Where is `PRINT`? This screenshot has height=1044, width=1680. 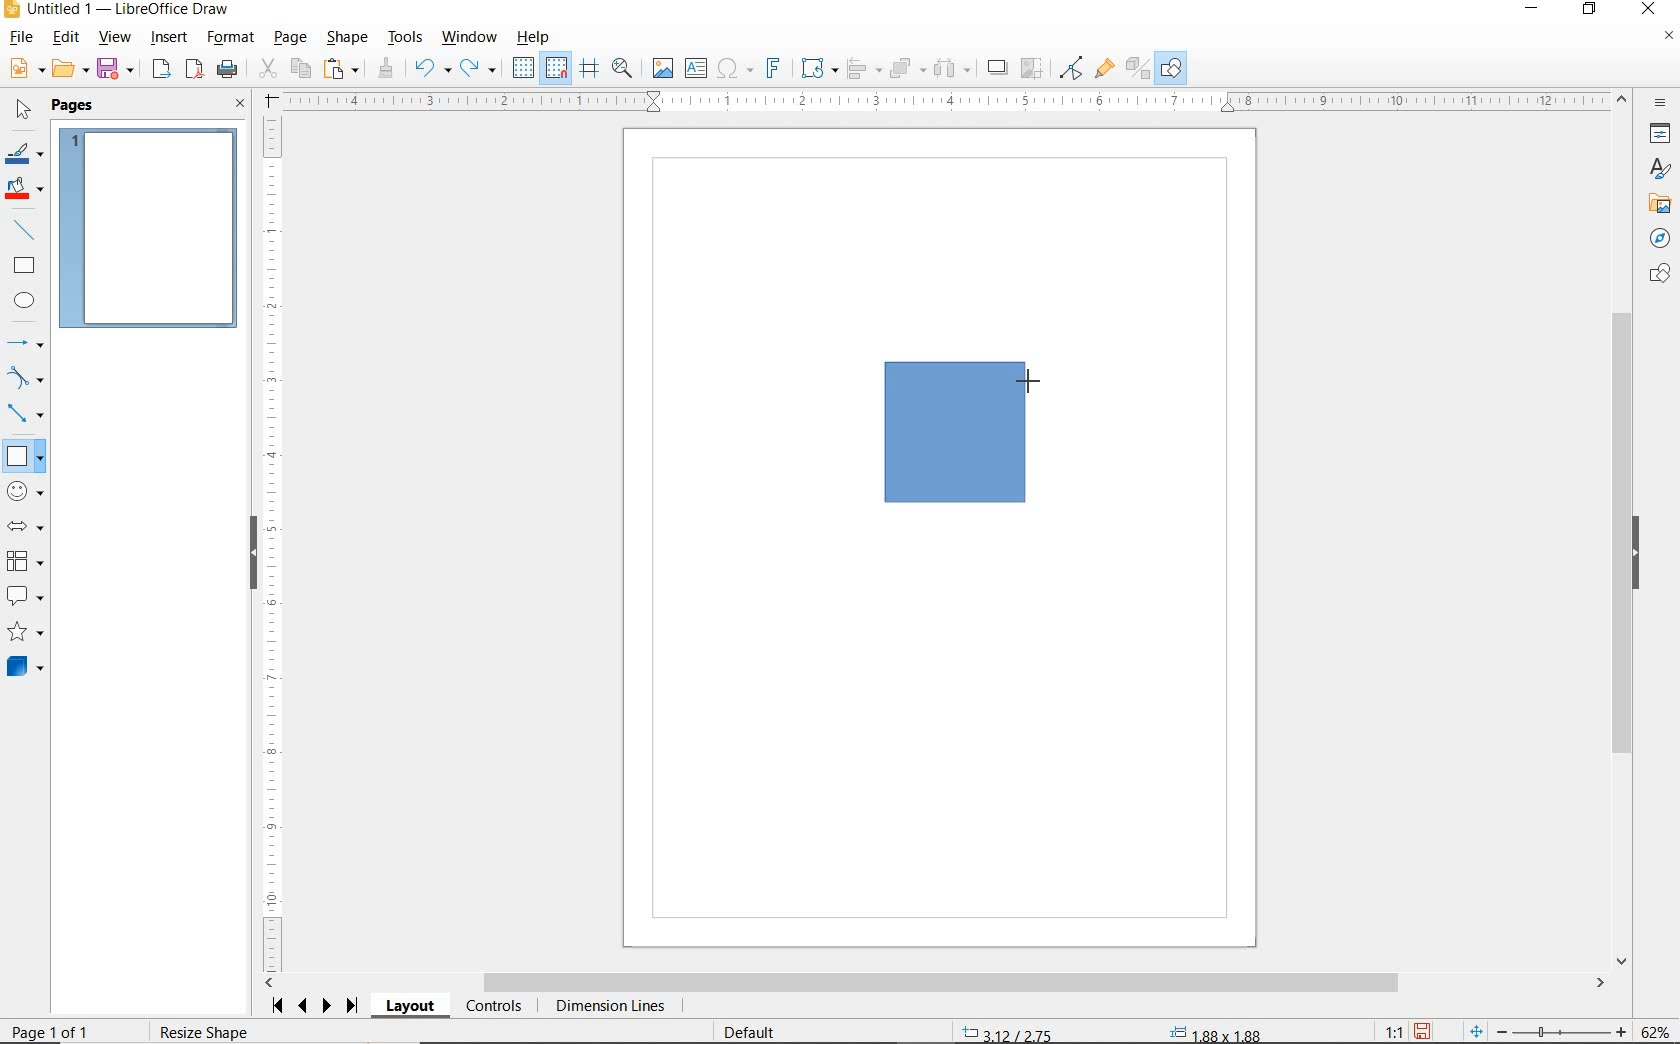
PRINT is located at coordinates (228, 72).